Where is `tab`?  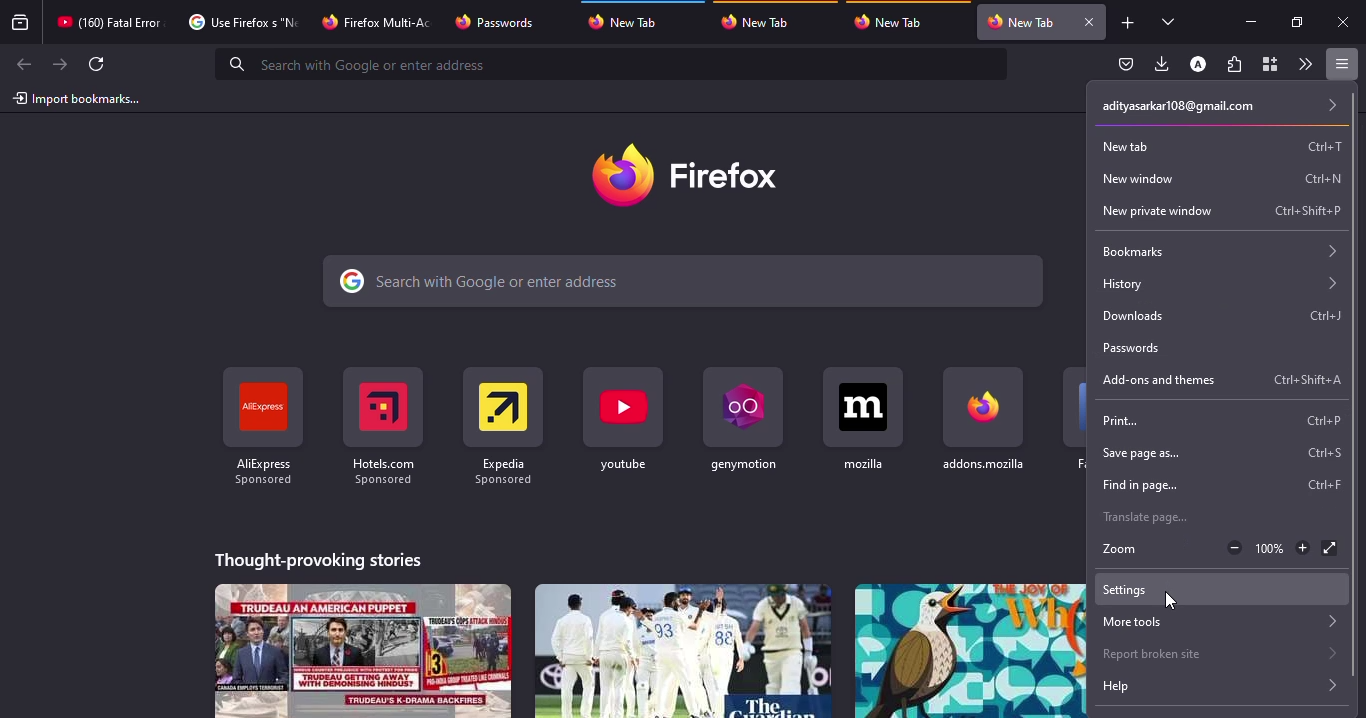 tab is located at coordinates (497, 22).